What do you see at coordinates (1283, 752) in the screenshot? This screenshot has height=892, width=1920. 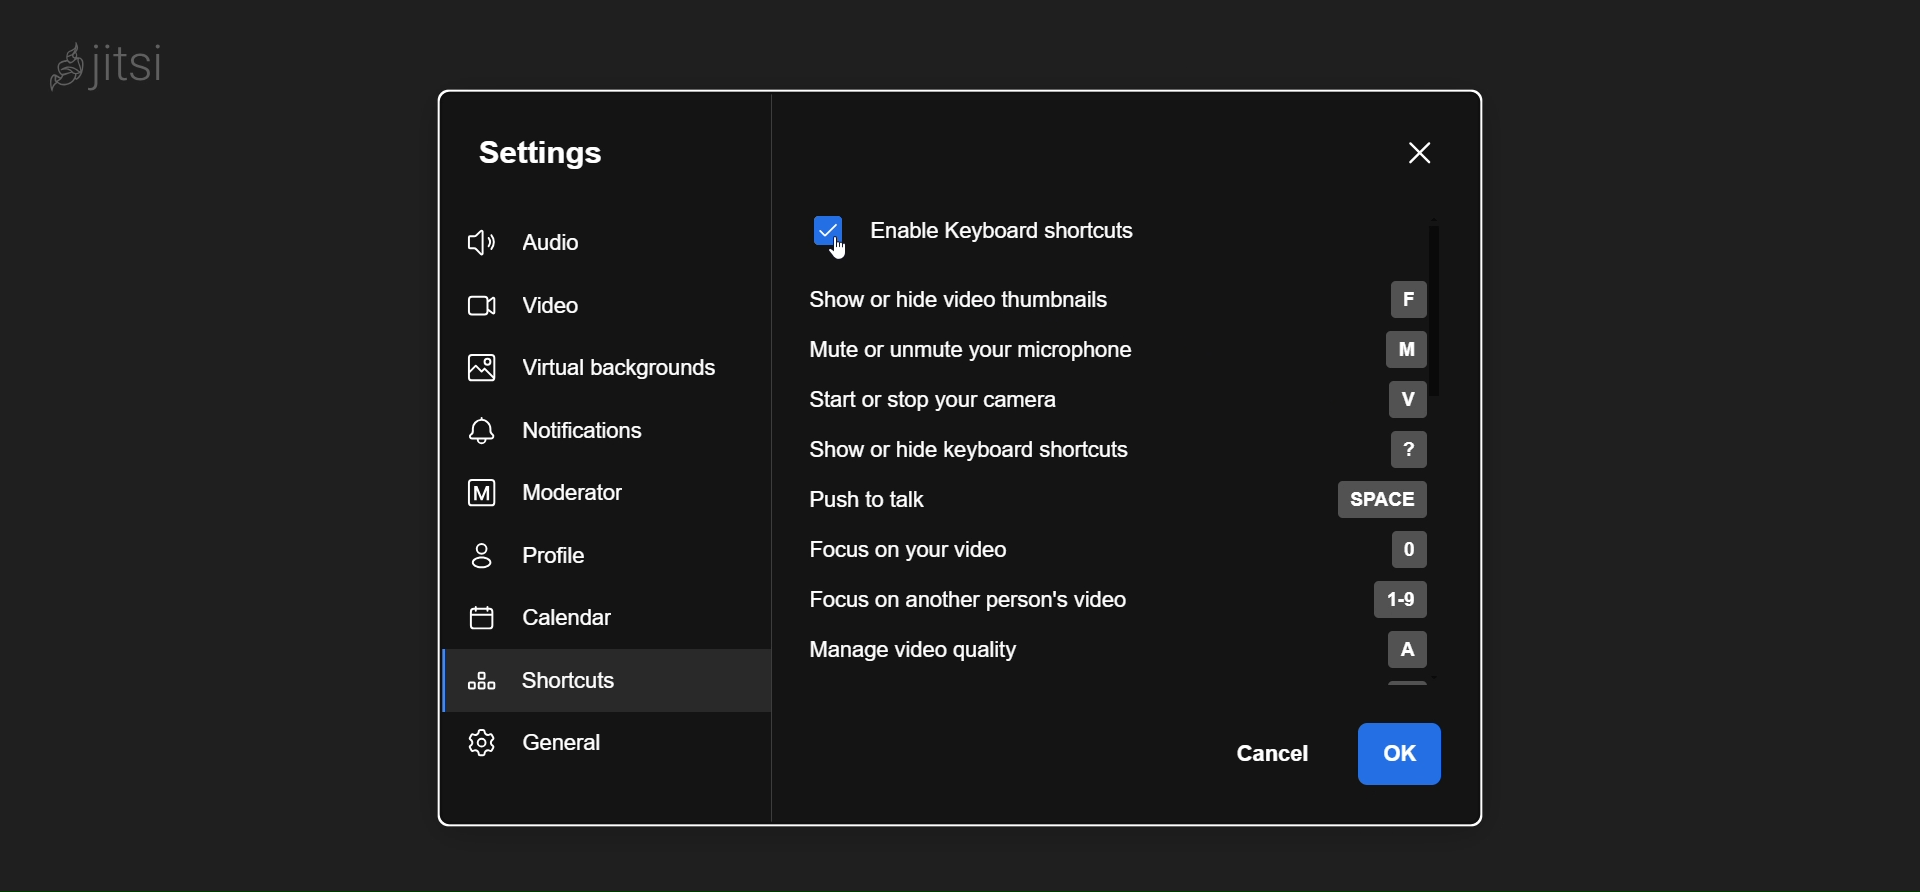 I see `cancel` at bounding box center [1283, 752].